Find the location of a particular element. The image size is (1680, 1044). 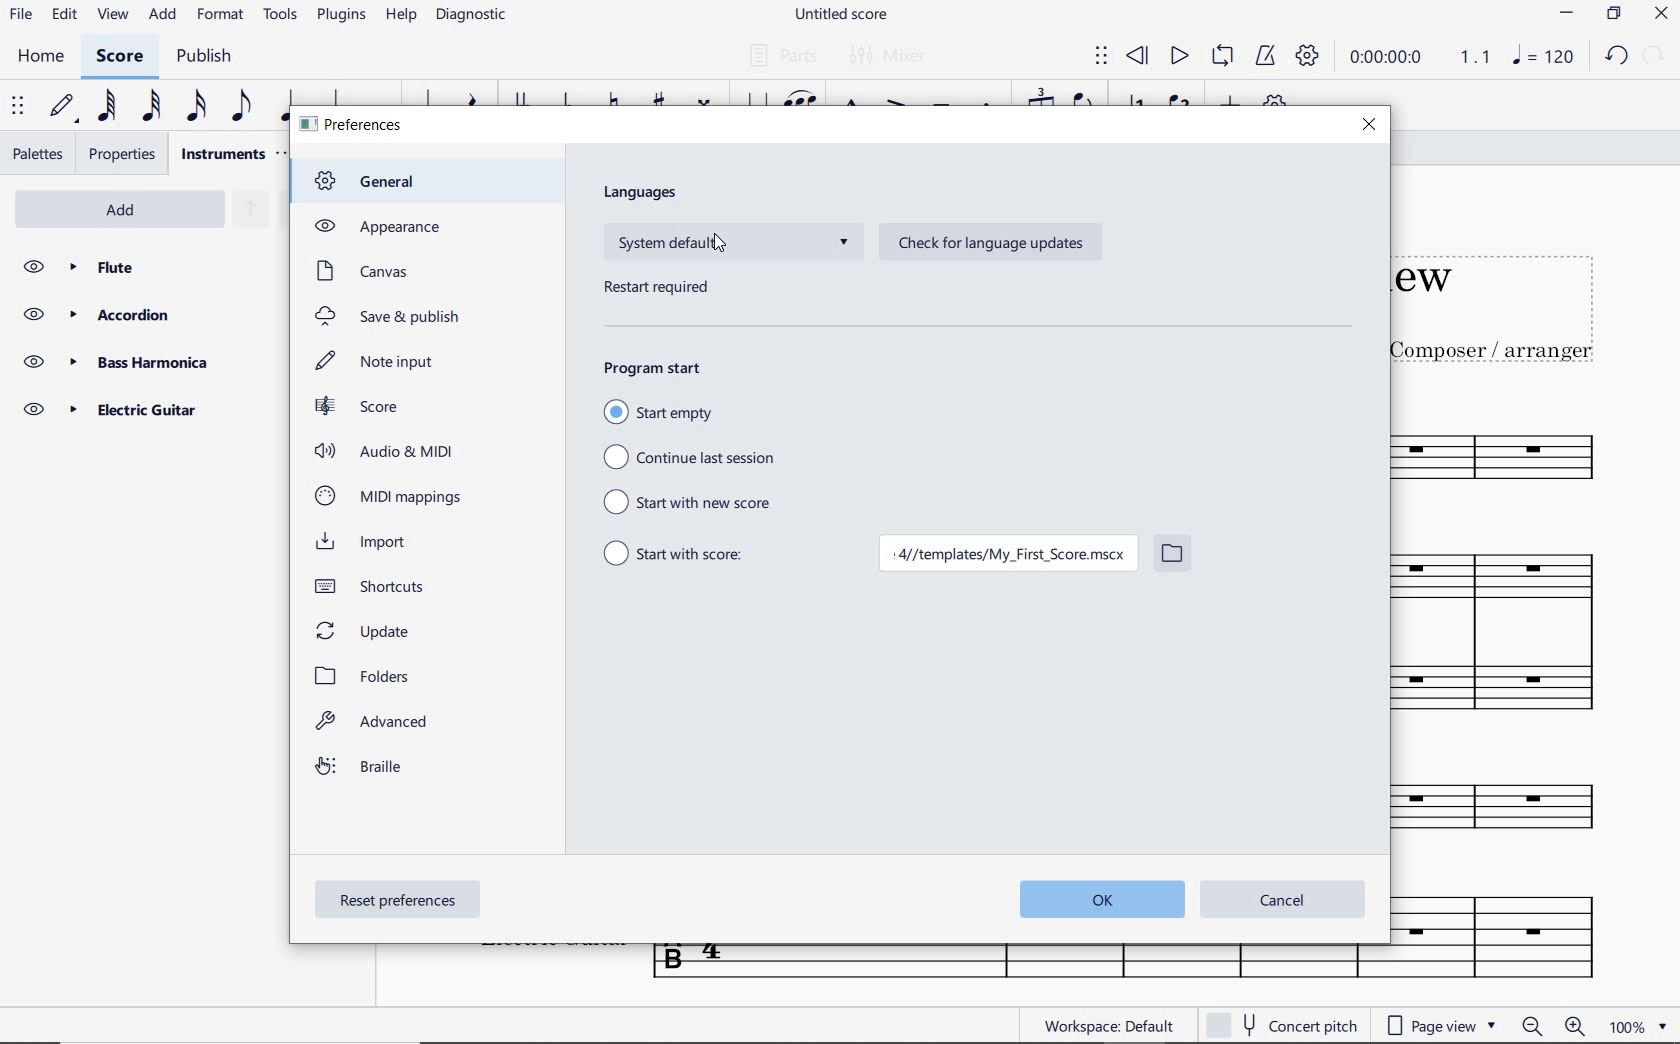

continue last session is located at coordinates (692, 458).